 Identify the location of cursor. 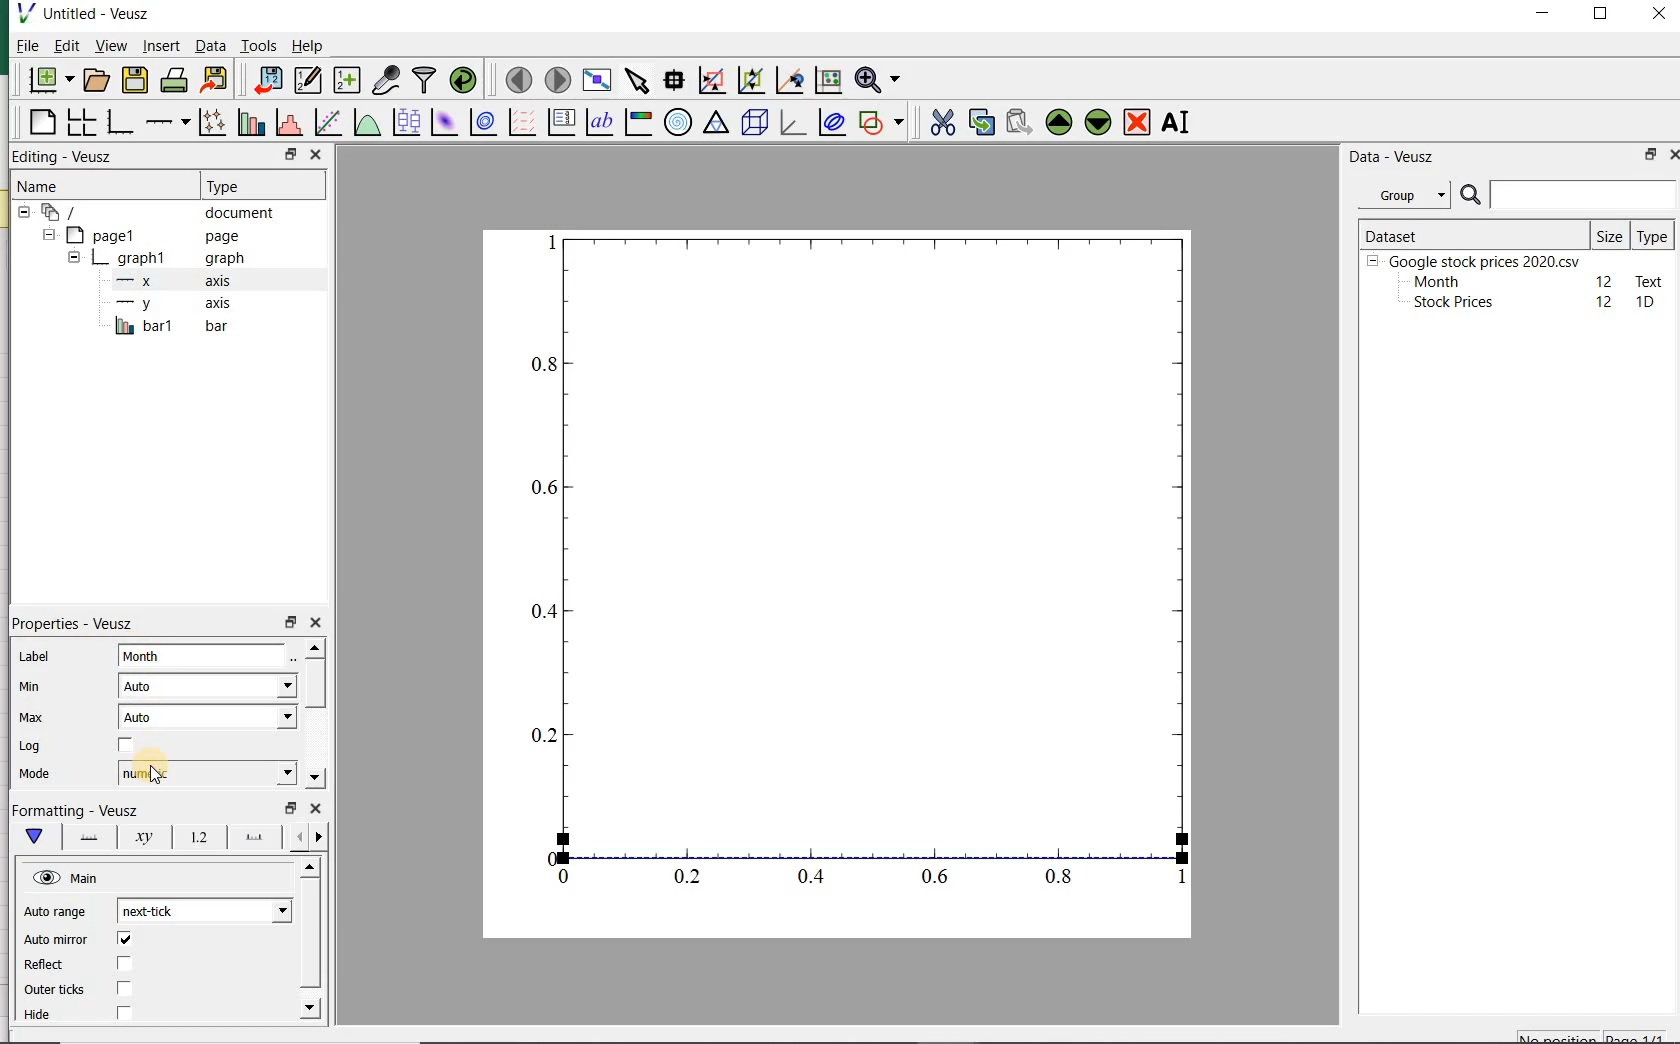
(153, 775).